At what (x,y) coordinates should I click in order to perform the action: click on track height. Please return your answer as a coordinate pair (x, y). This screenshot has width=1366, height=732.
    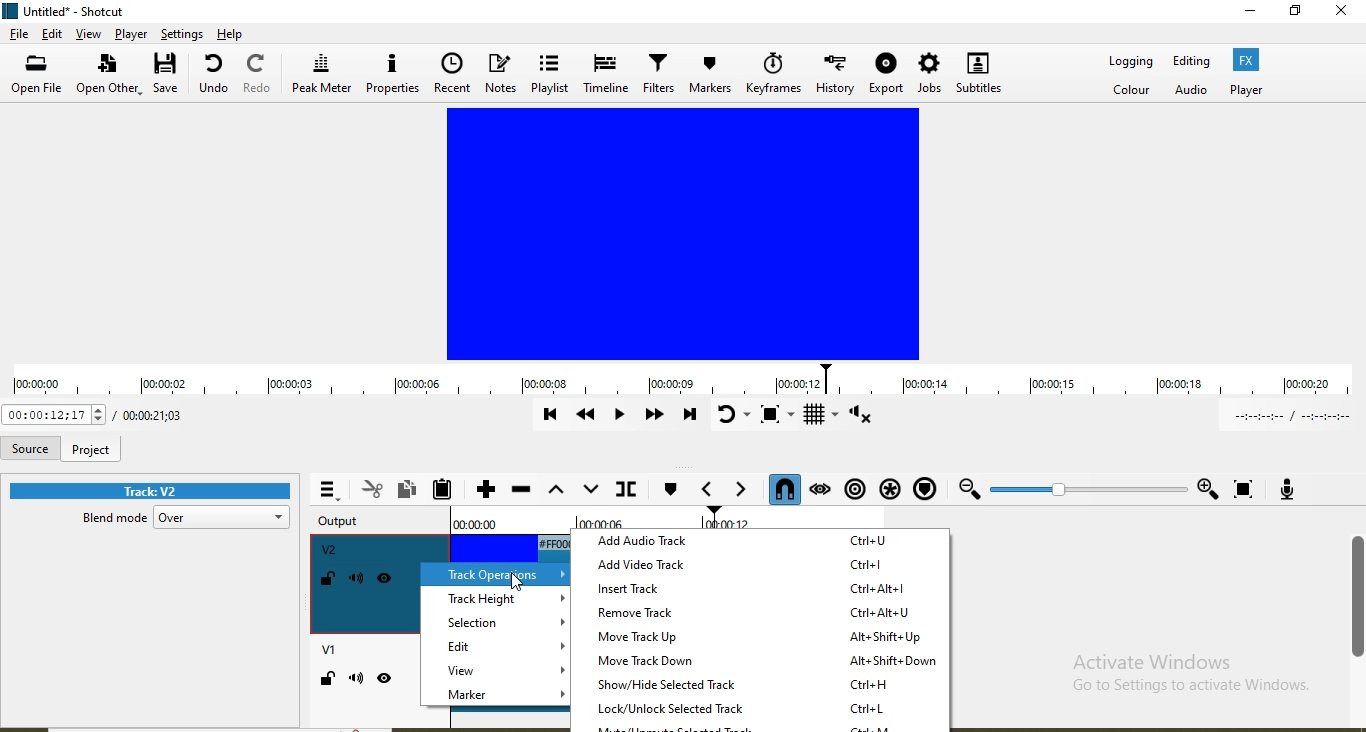
    Looking at the image, I should click on (492, 599).